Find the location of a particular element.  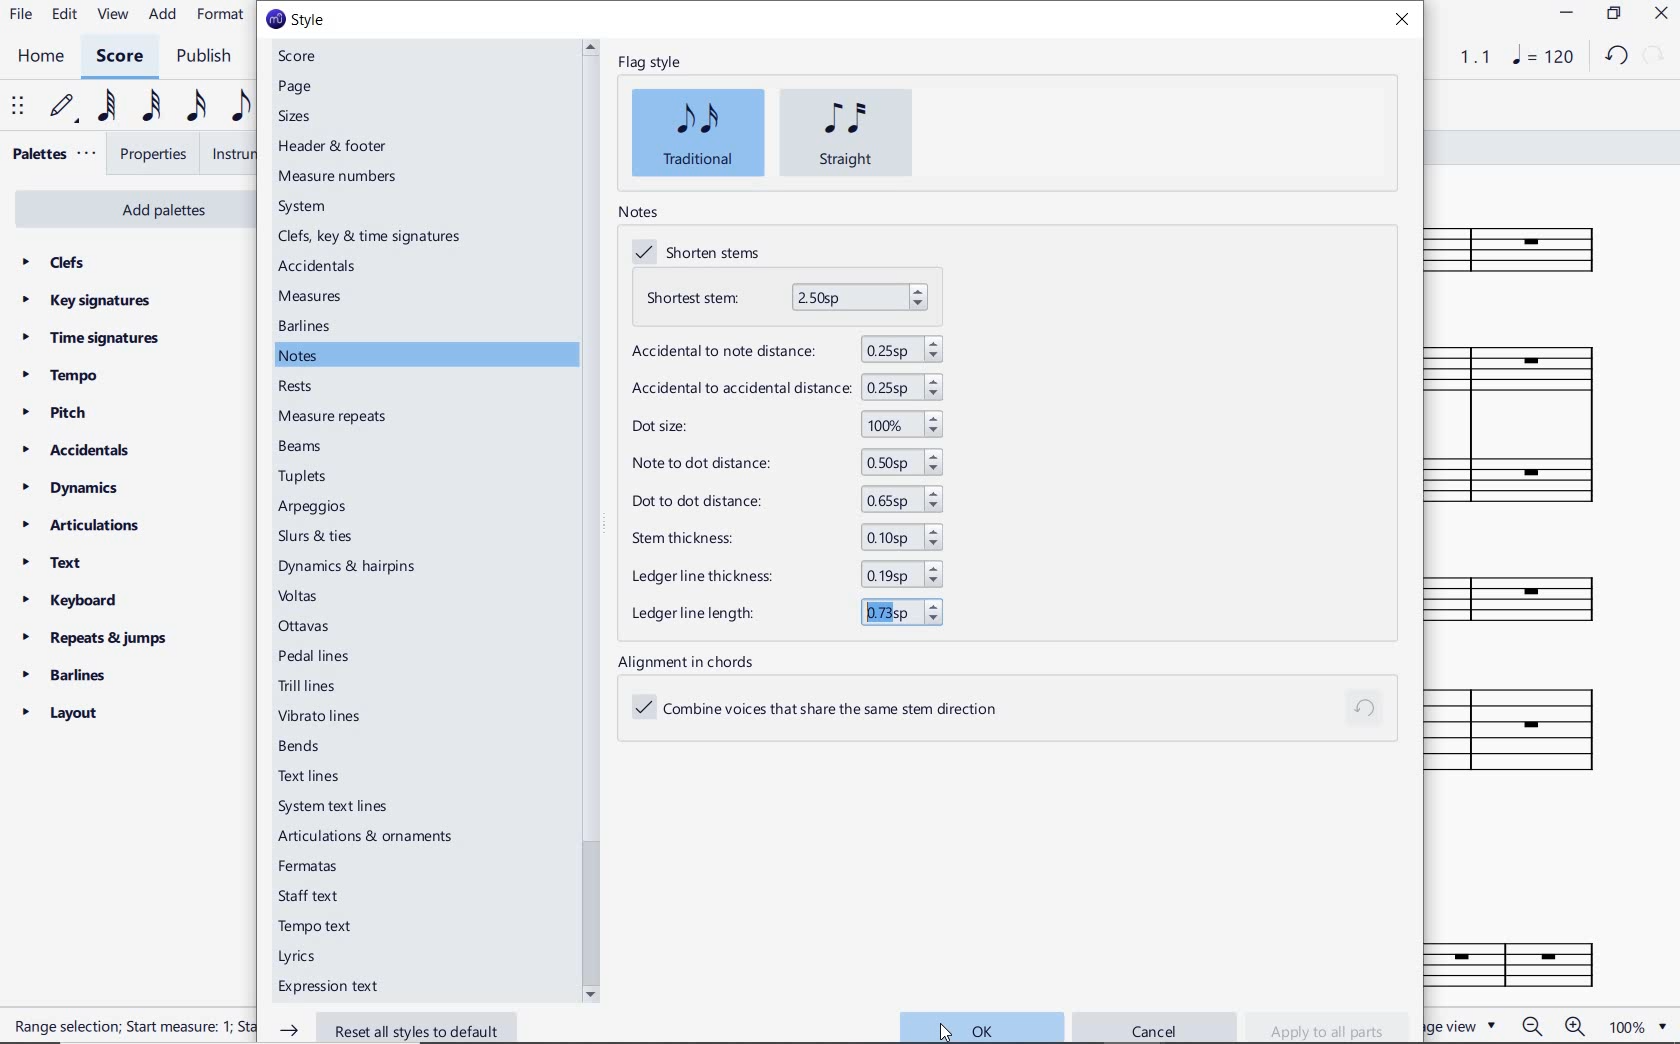

scrollbar is located at coordinates (590, 520).